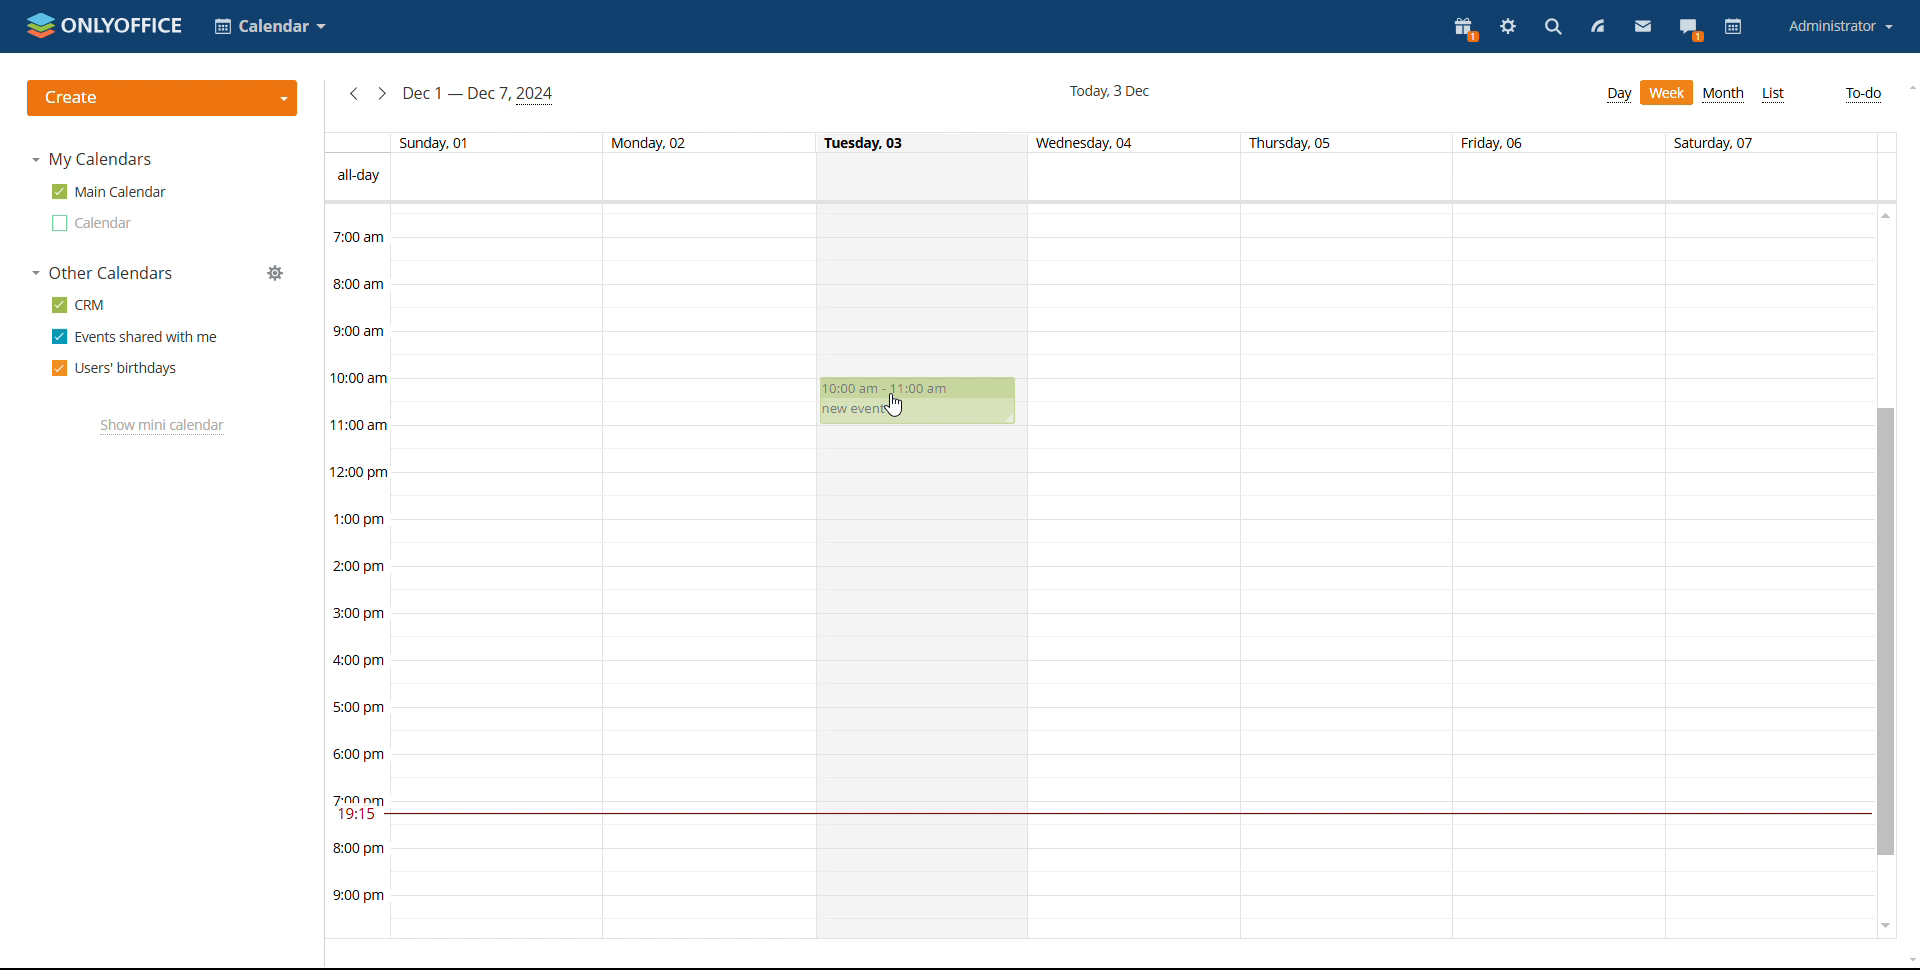  What do you see at coordinates (1690, 28) in the screenshot?
I see `chat` at bounding box center [1690, 28].